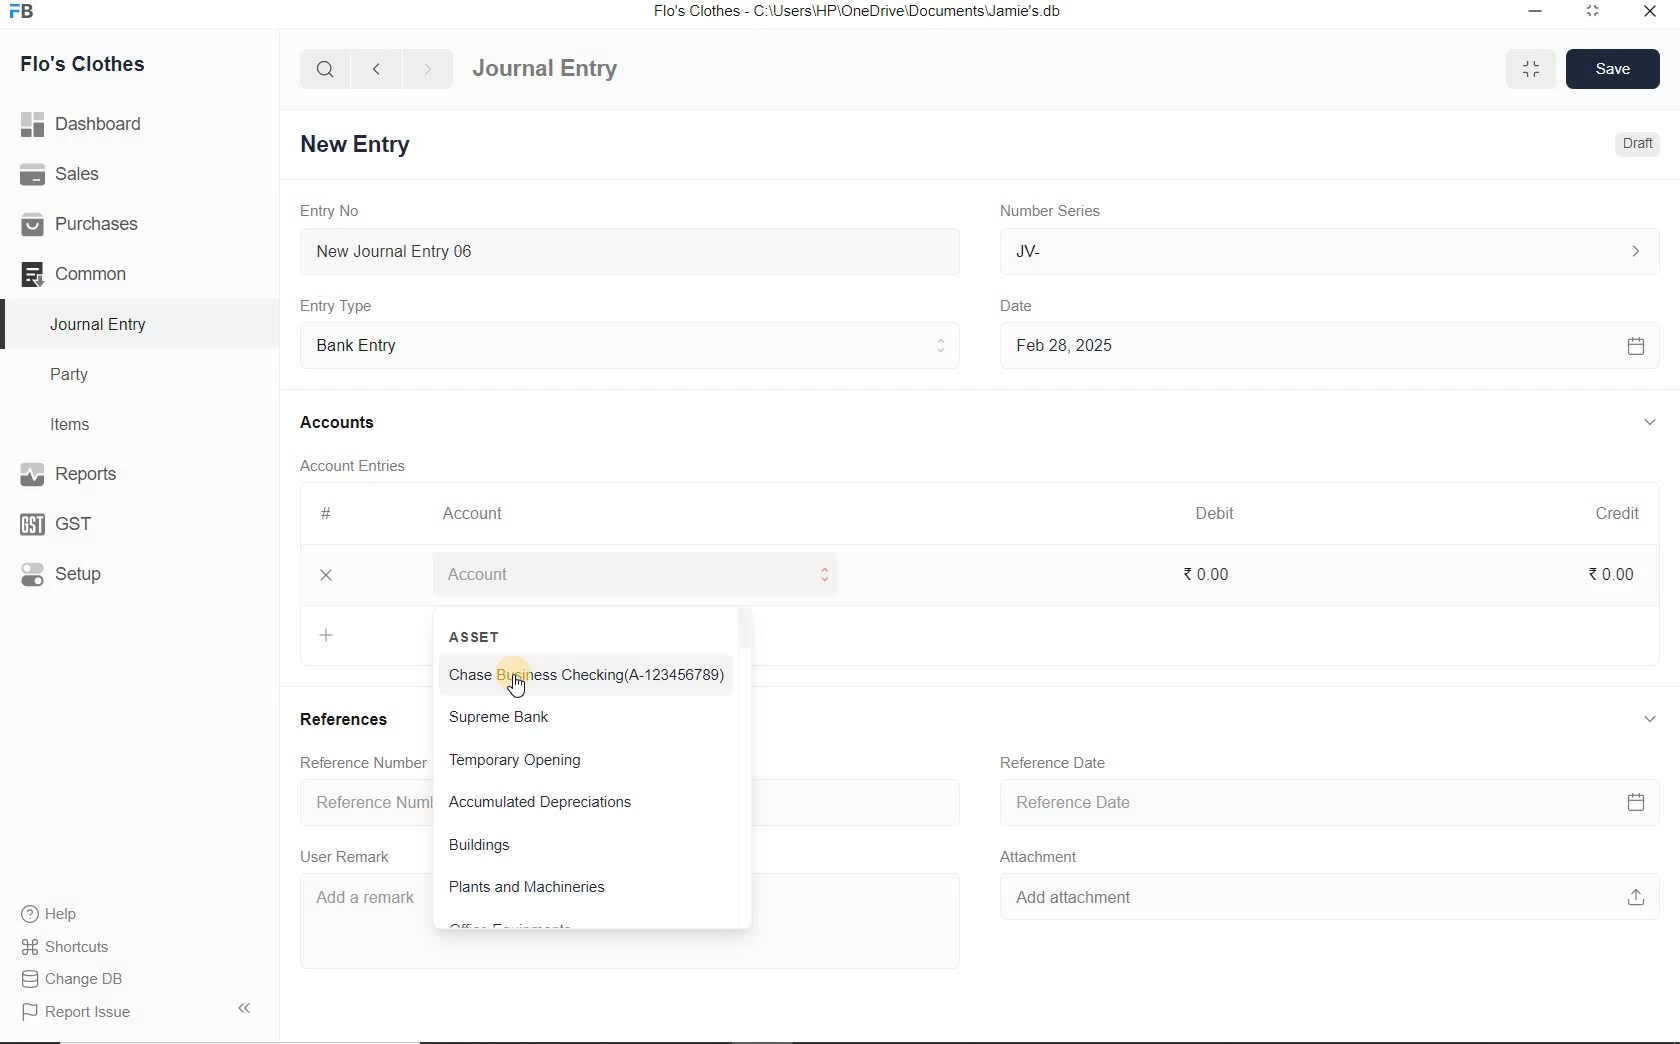  I want to click on Party, so click(84, 375).